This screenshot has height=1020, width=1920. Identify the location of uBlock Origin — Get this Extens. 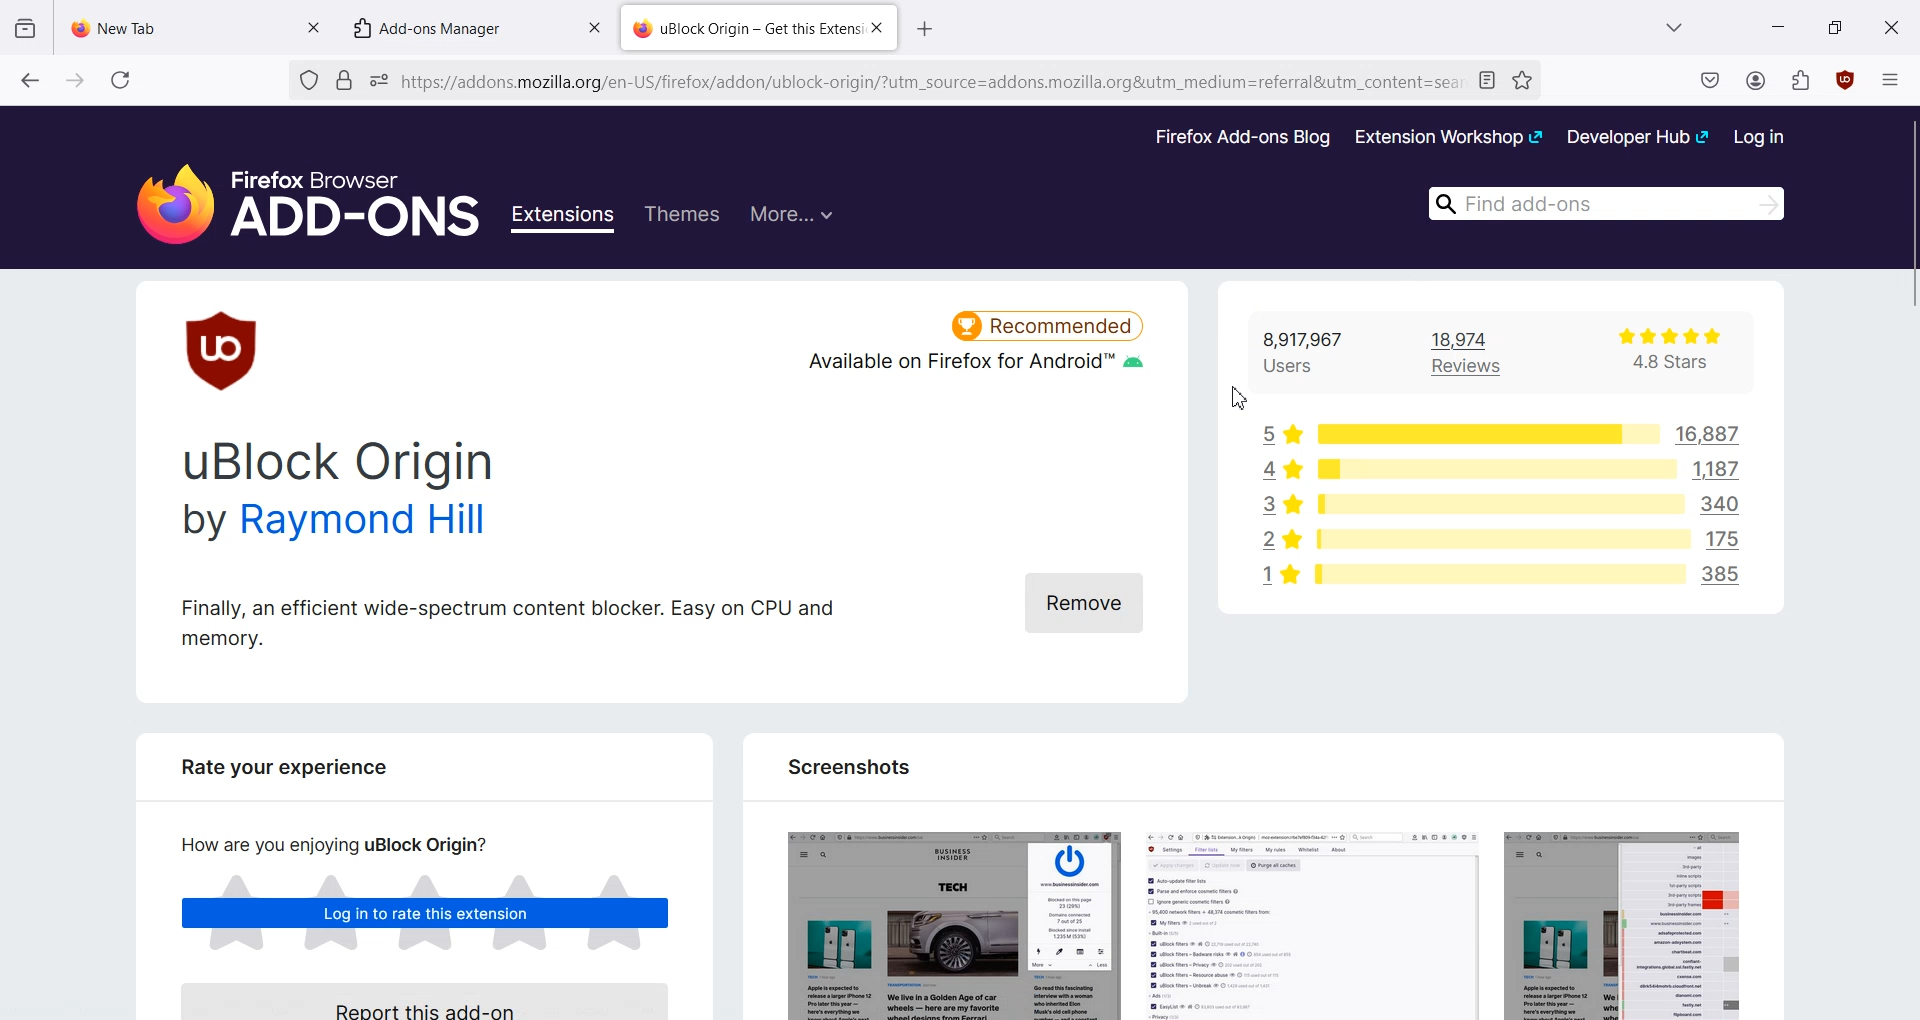
(745, 26).